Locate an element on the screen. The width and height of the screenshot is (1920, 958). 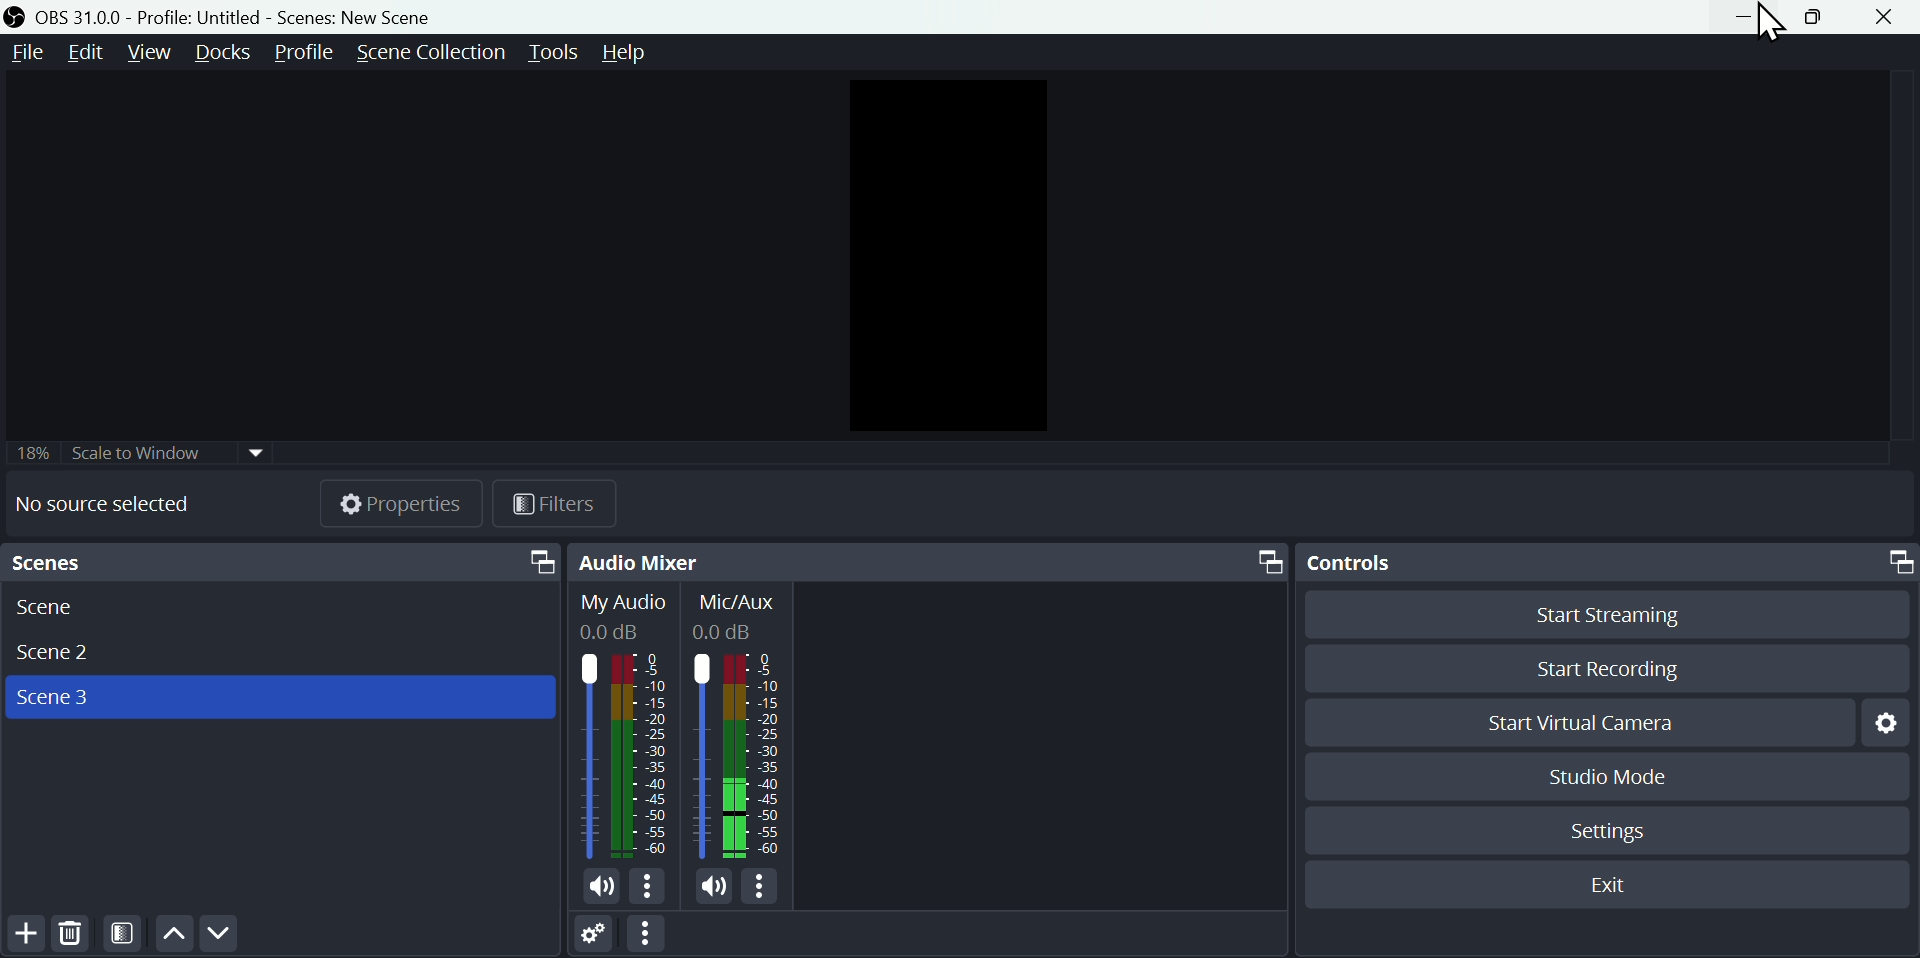
No source selected is located at coordinates (112, 504).